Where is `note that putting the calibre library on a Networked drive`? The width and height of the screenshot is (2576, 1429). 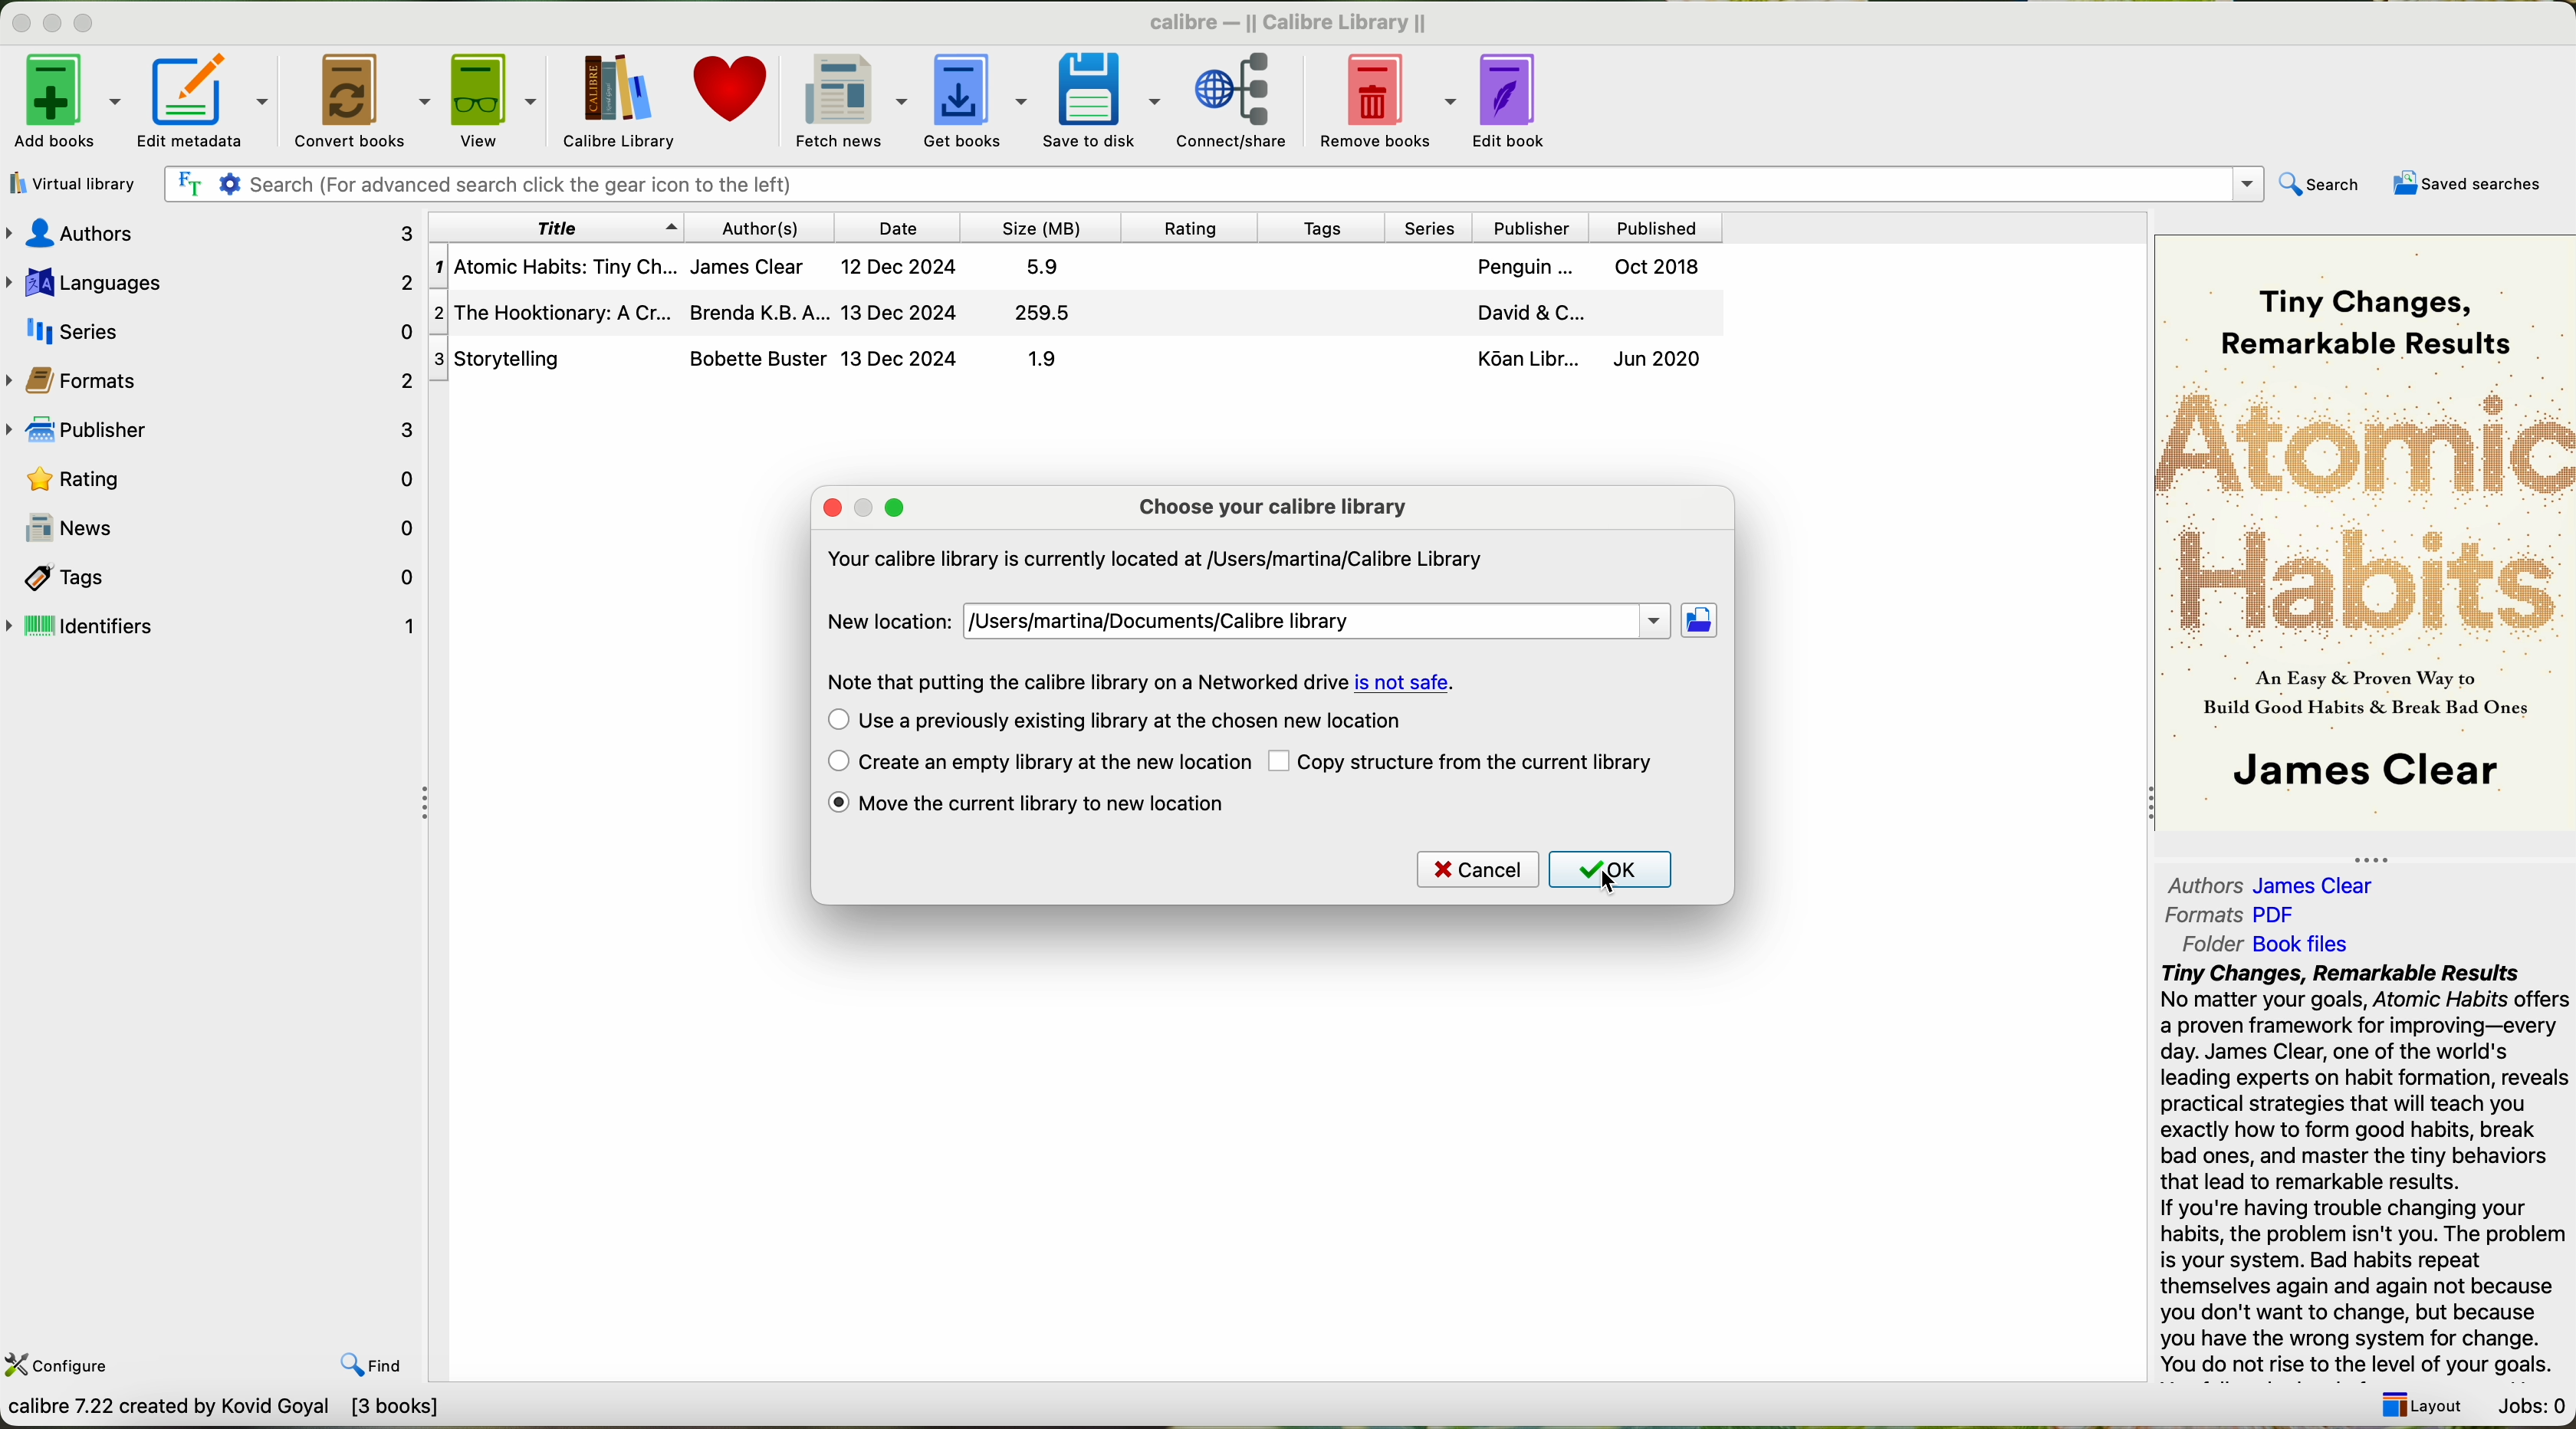 note that putting the calibre library on a Networked drive is located at coordinates (1086, 681).